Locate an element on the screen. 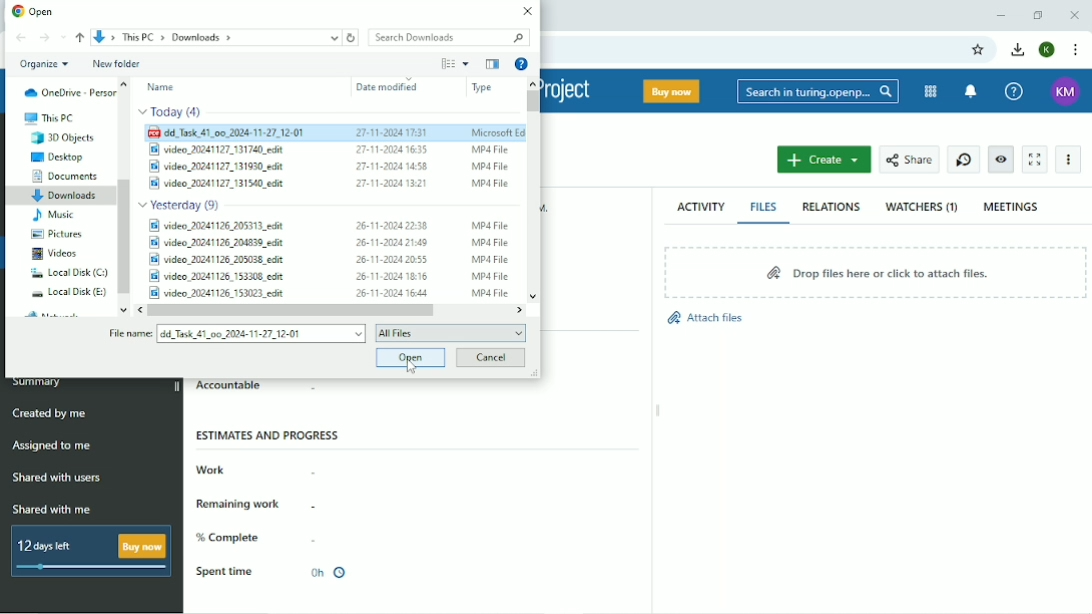 This screenshot has height=614, width=1092. Downloads is located at coordinates (66, 197).